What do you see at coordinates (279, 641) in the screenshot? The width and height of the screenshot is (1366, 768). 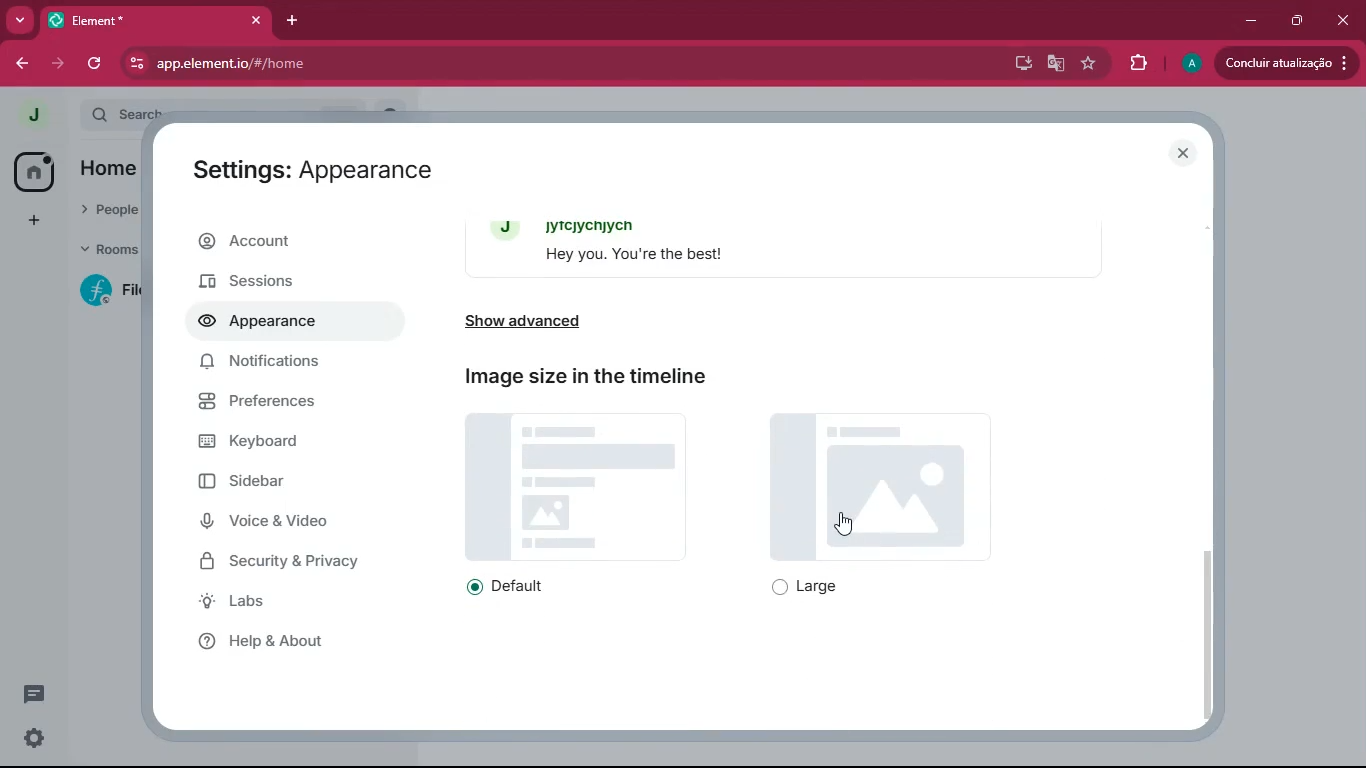 I see `help & about ` at bounding box center [279, 641].